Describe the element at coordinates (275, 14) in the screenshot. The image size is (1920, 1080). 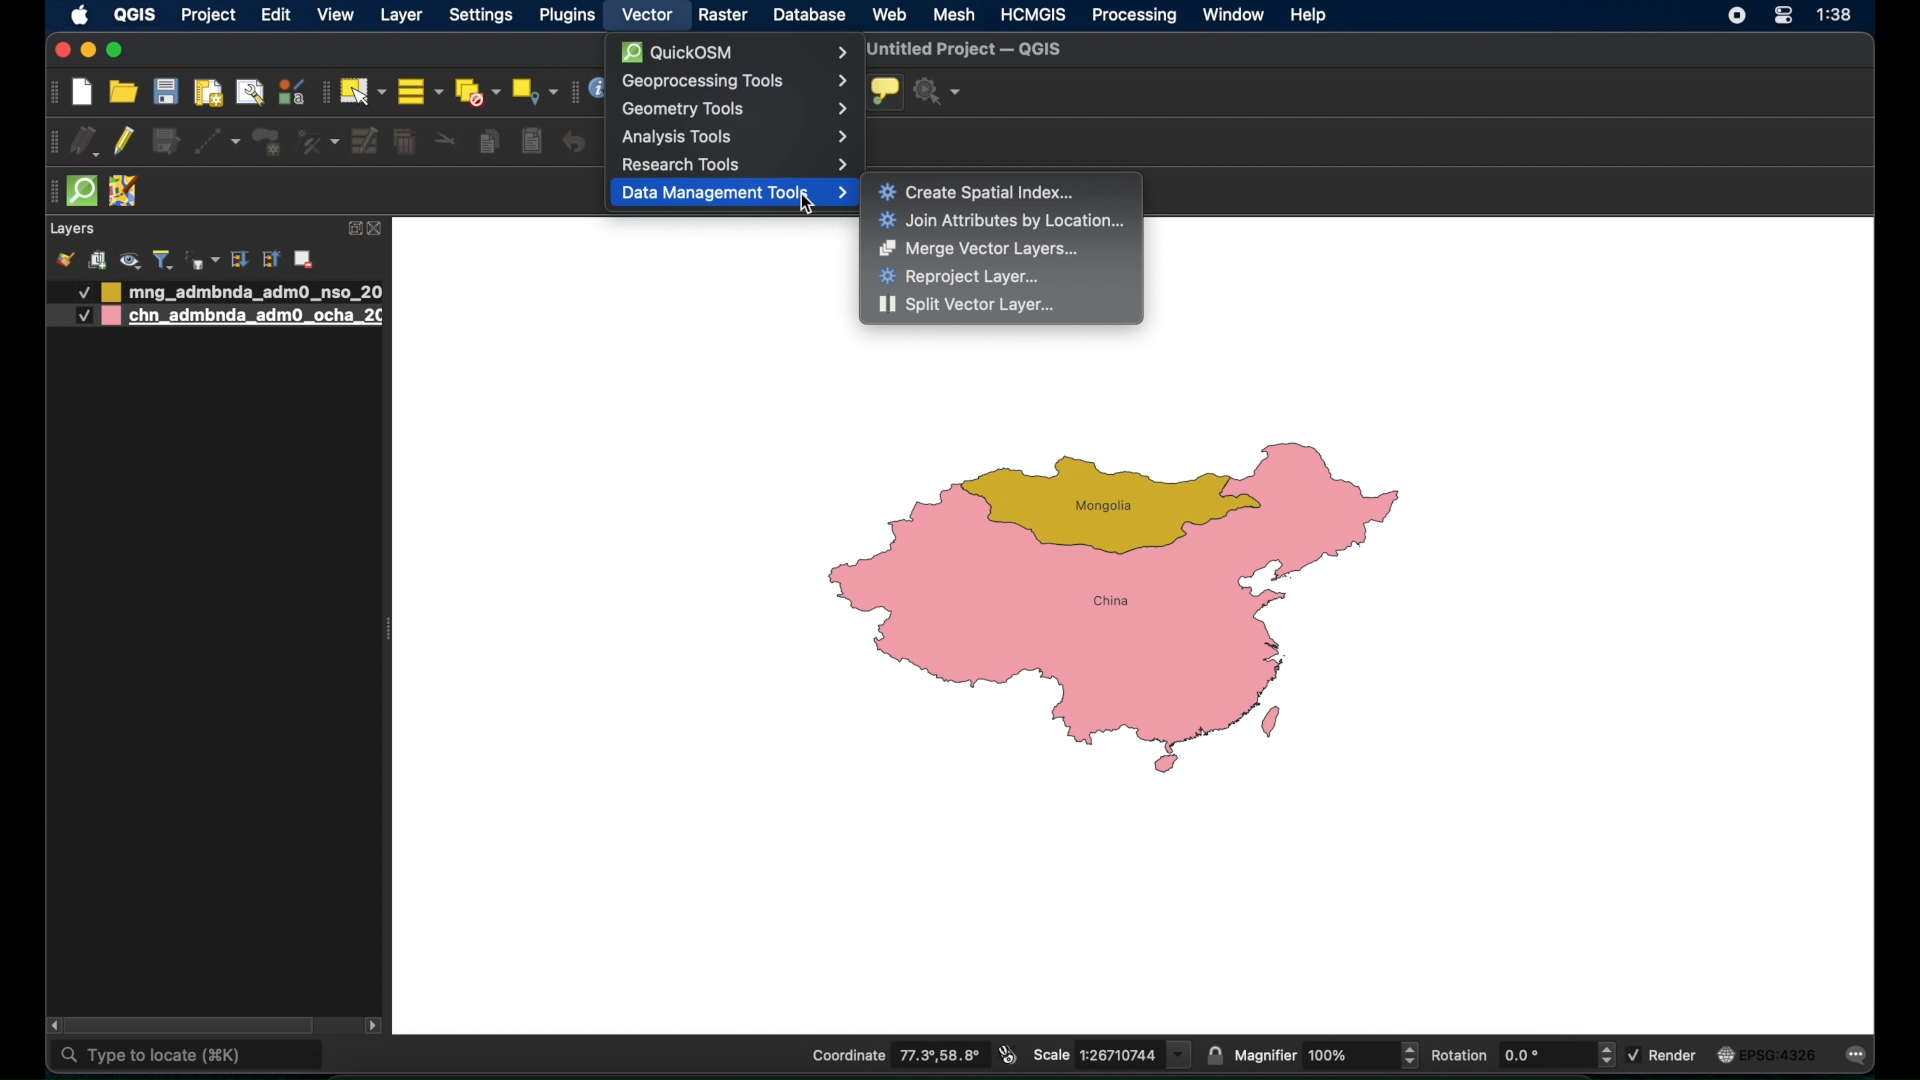
I see `edit` at that location.